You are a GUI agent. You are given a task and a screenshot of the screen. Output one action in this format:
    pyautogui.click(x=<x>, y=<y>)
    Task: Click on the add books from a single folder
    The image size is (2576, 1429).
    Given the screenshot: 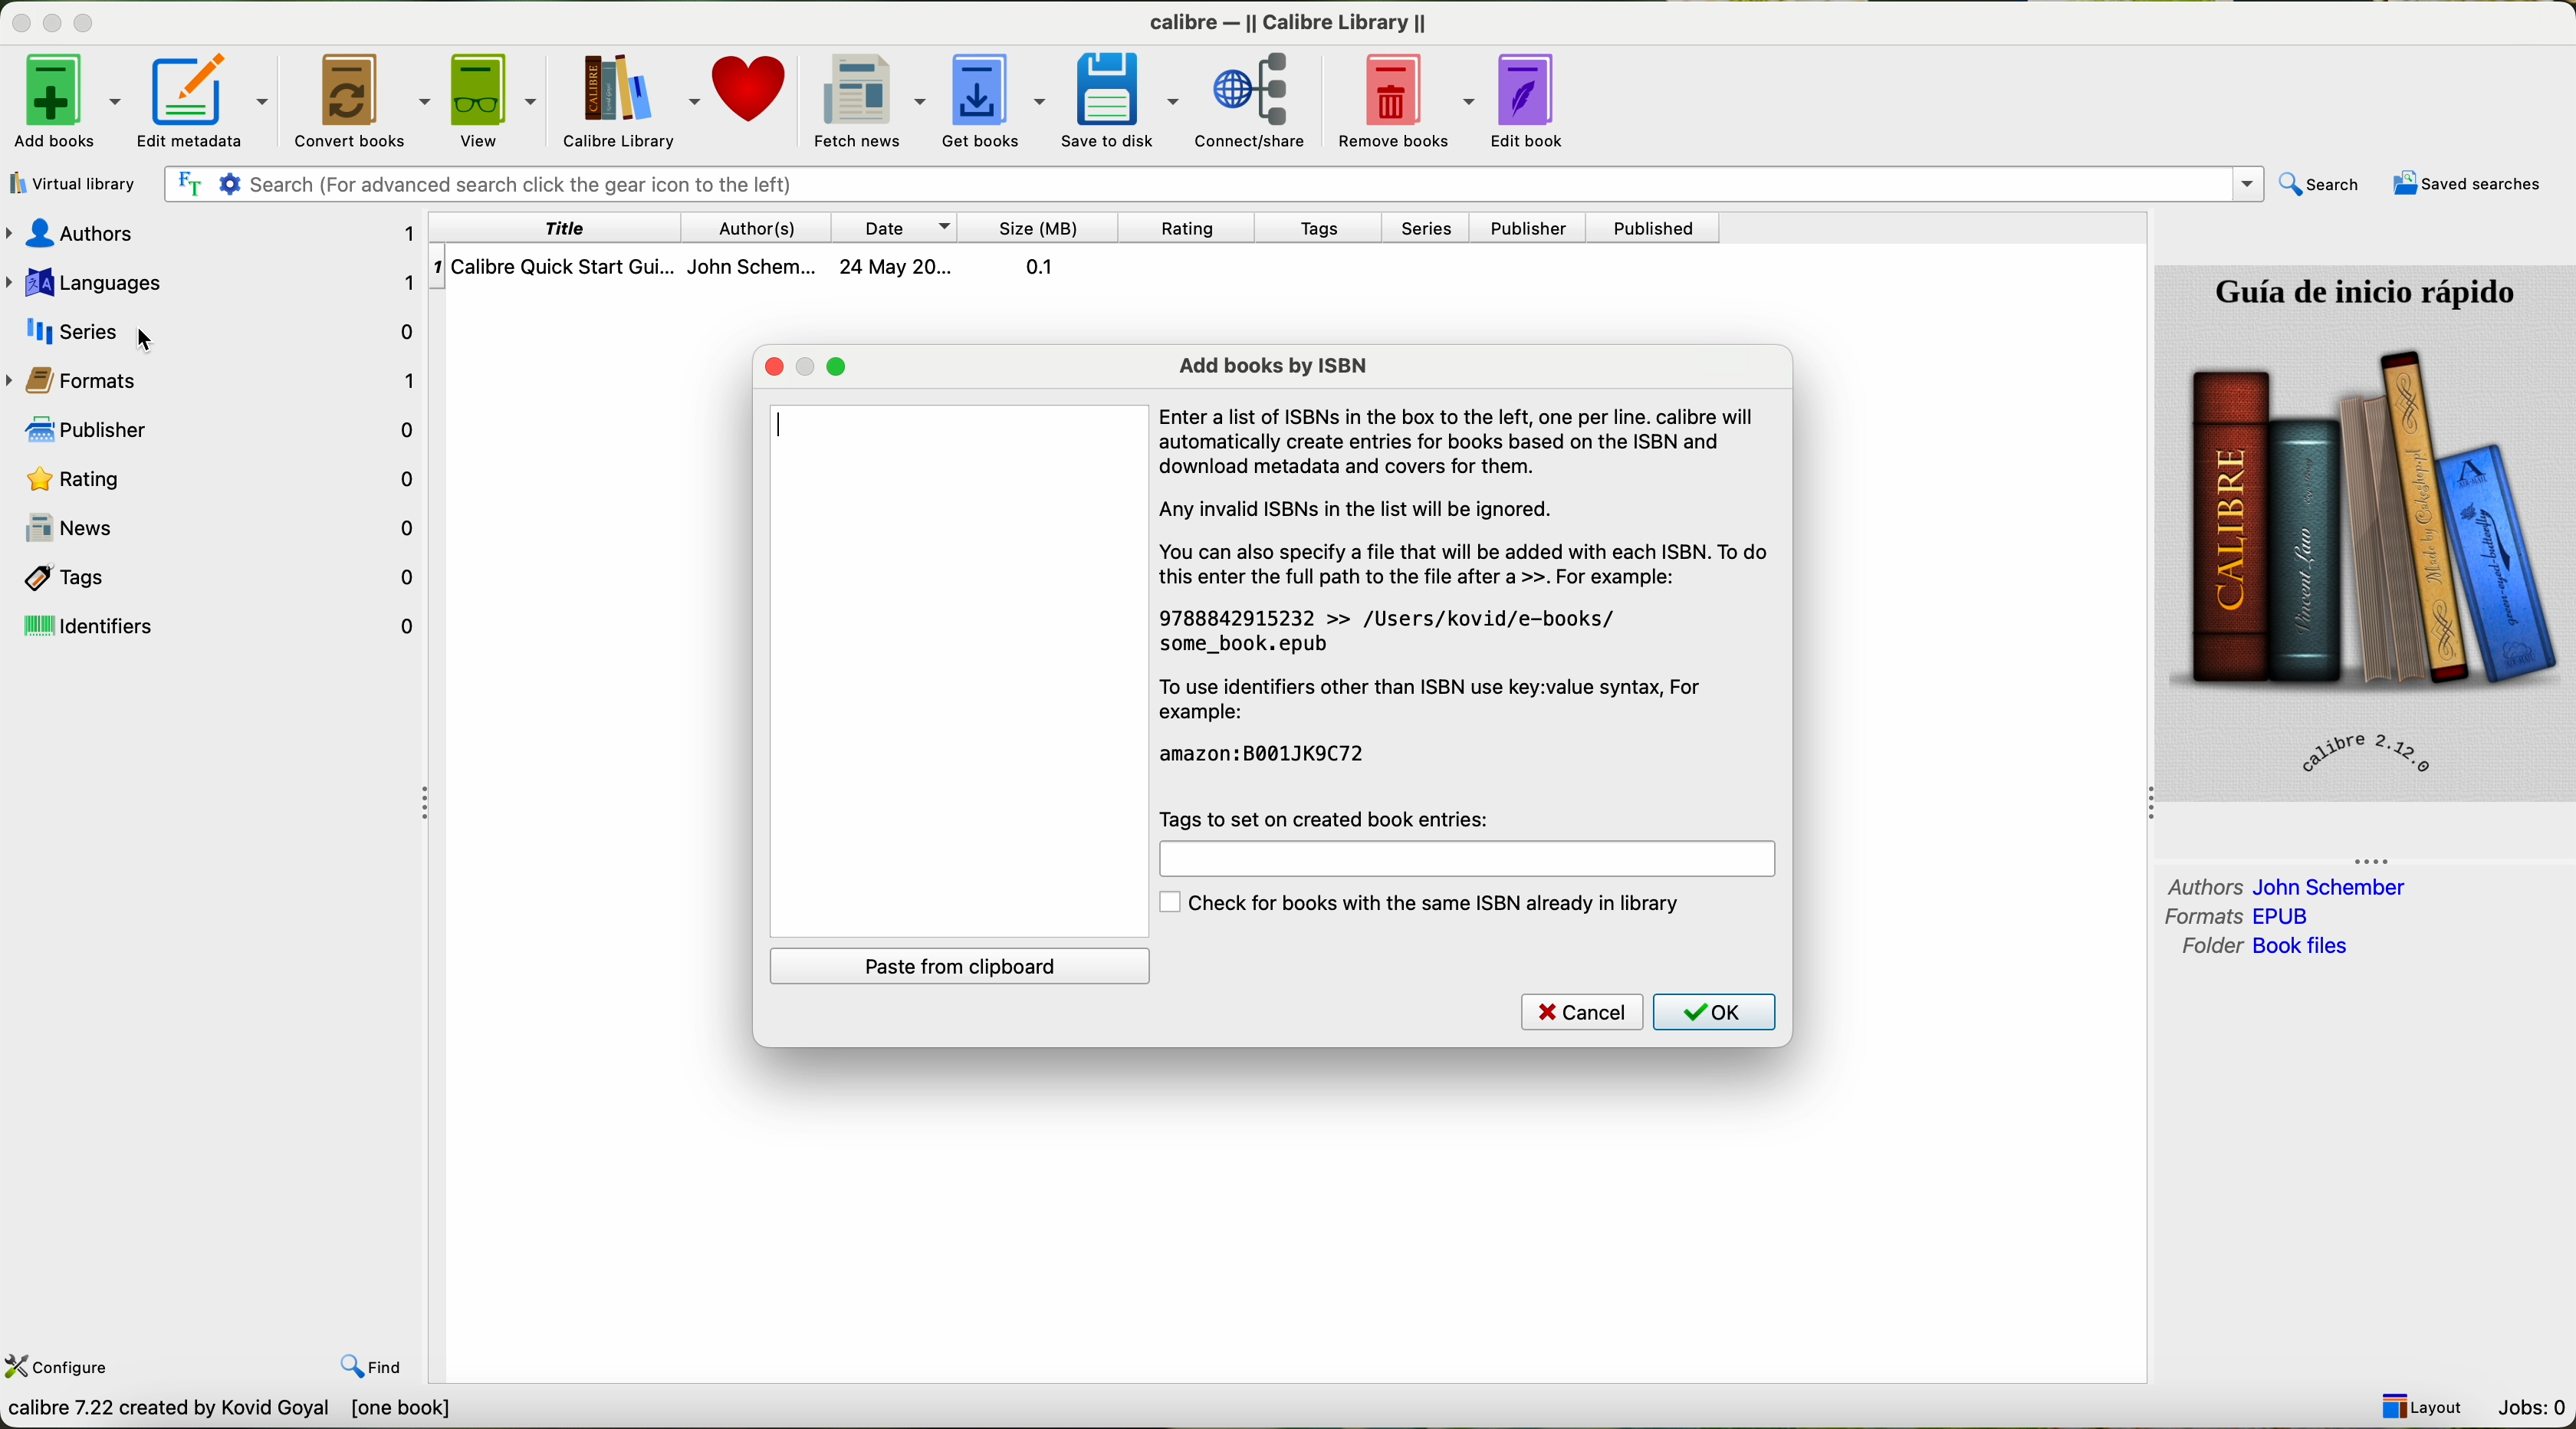 What is the action you would take?
    pyautogui.click(x=80, y=178)
    